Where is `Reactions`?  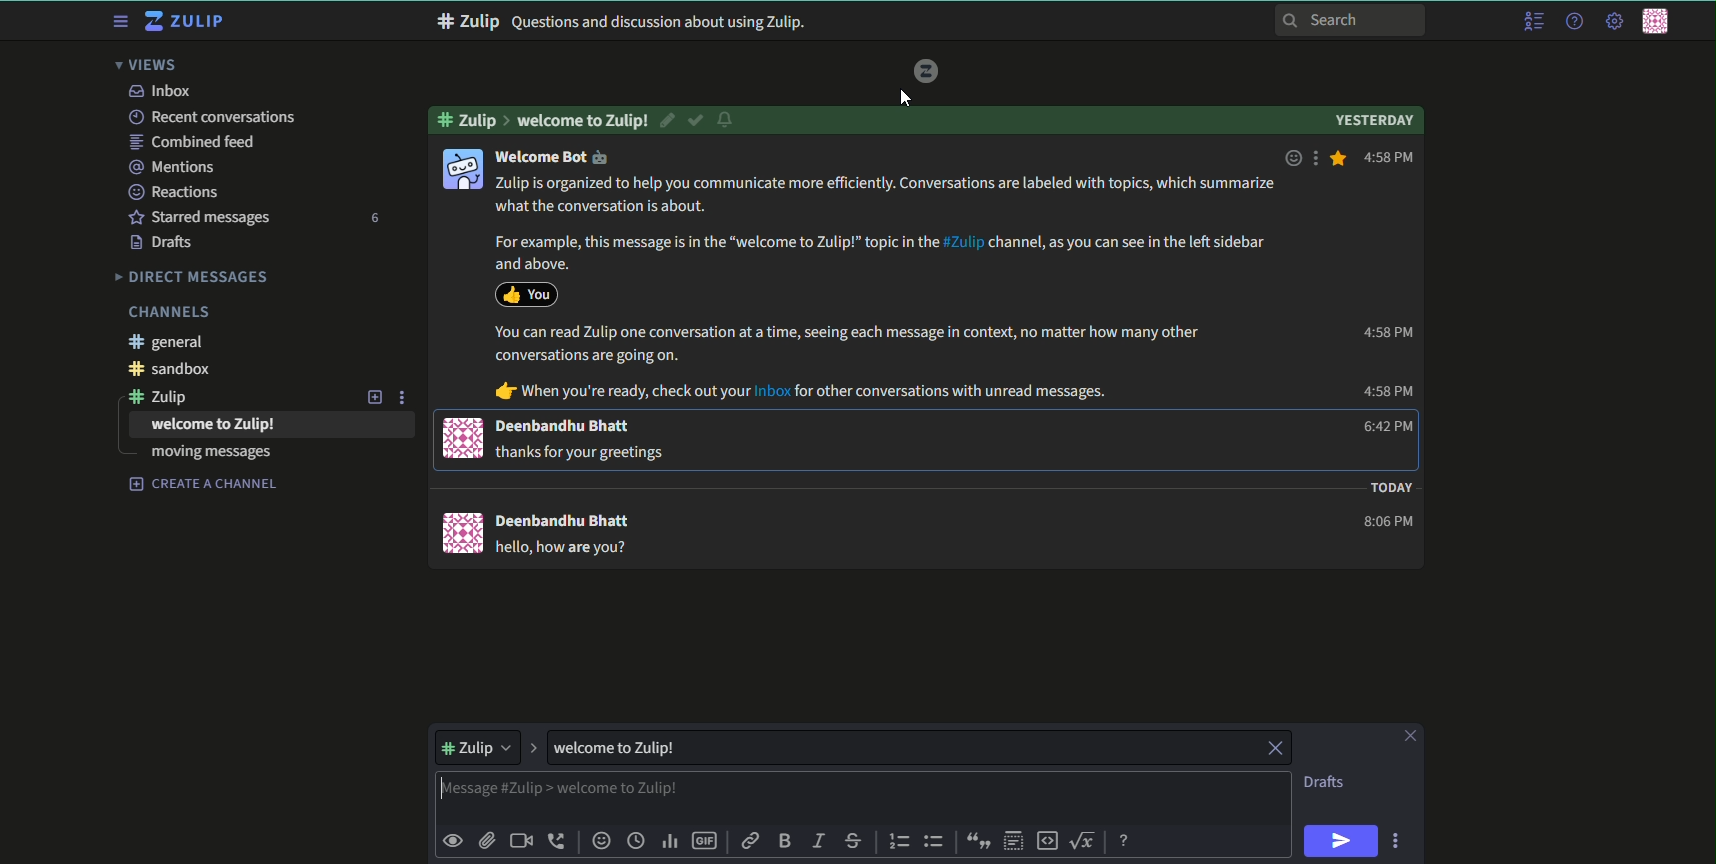 Reactions is located at coordinates (179, 191).